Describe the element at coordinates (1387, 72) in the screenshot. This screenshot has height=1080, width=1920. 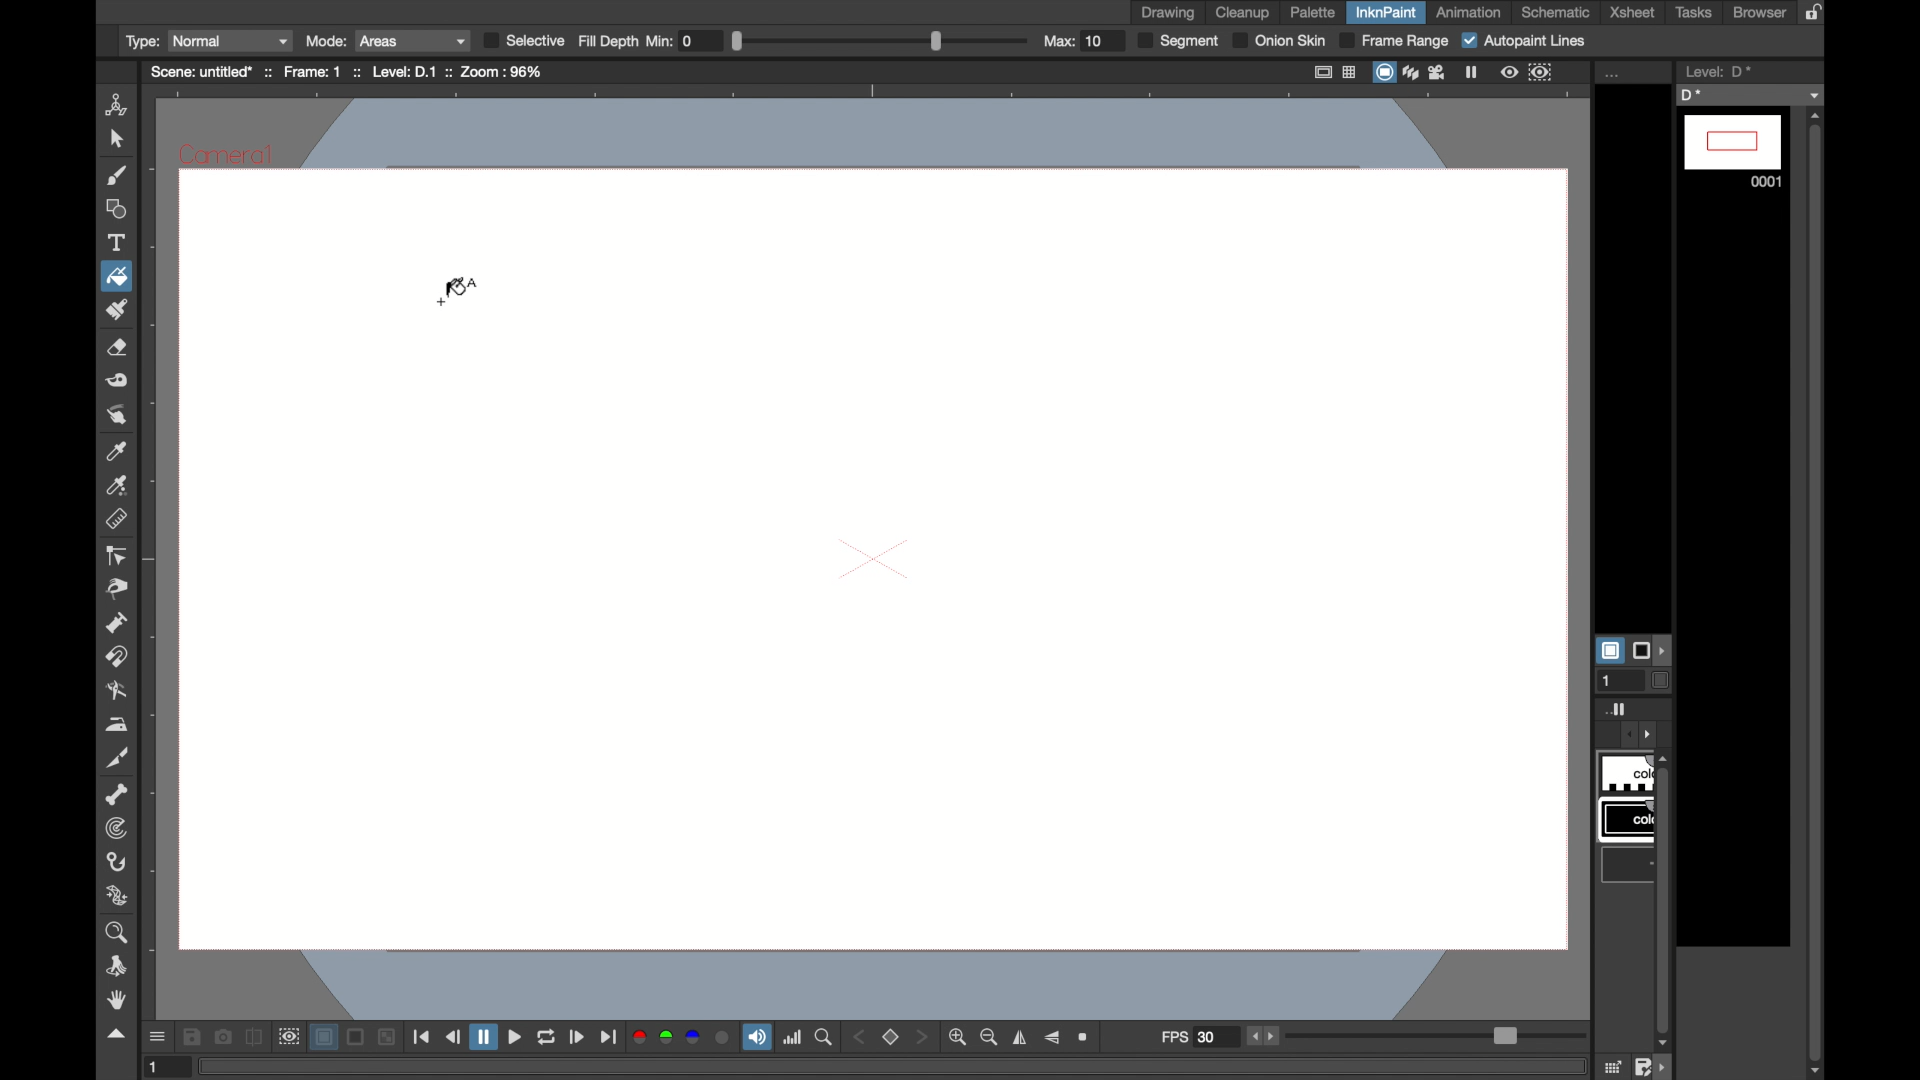
I see `screen` at that location.